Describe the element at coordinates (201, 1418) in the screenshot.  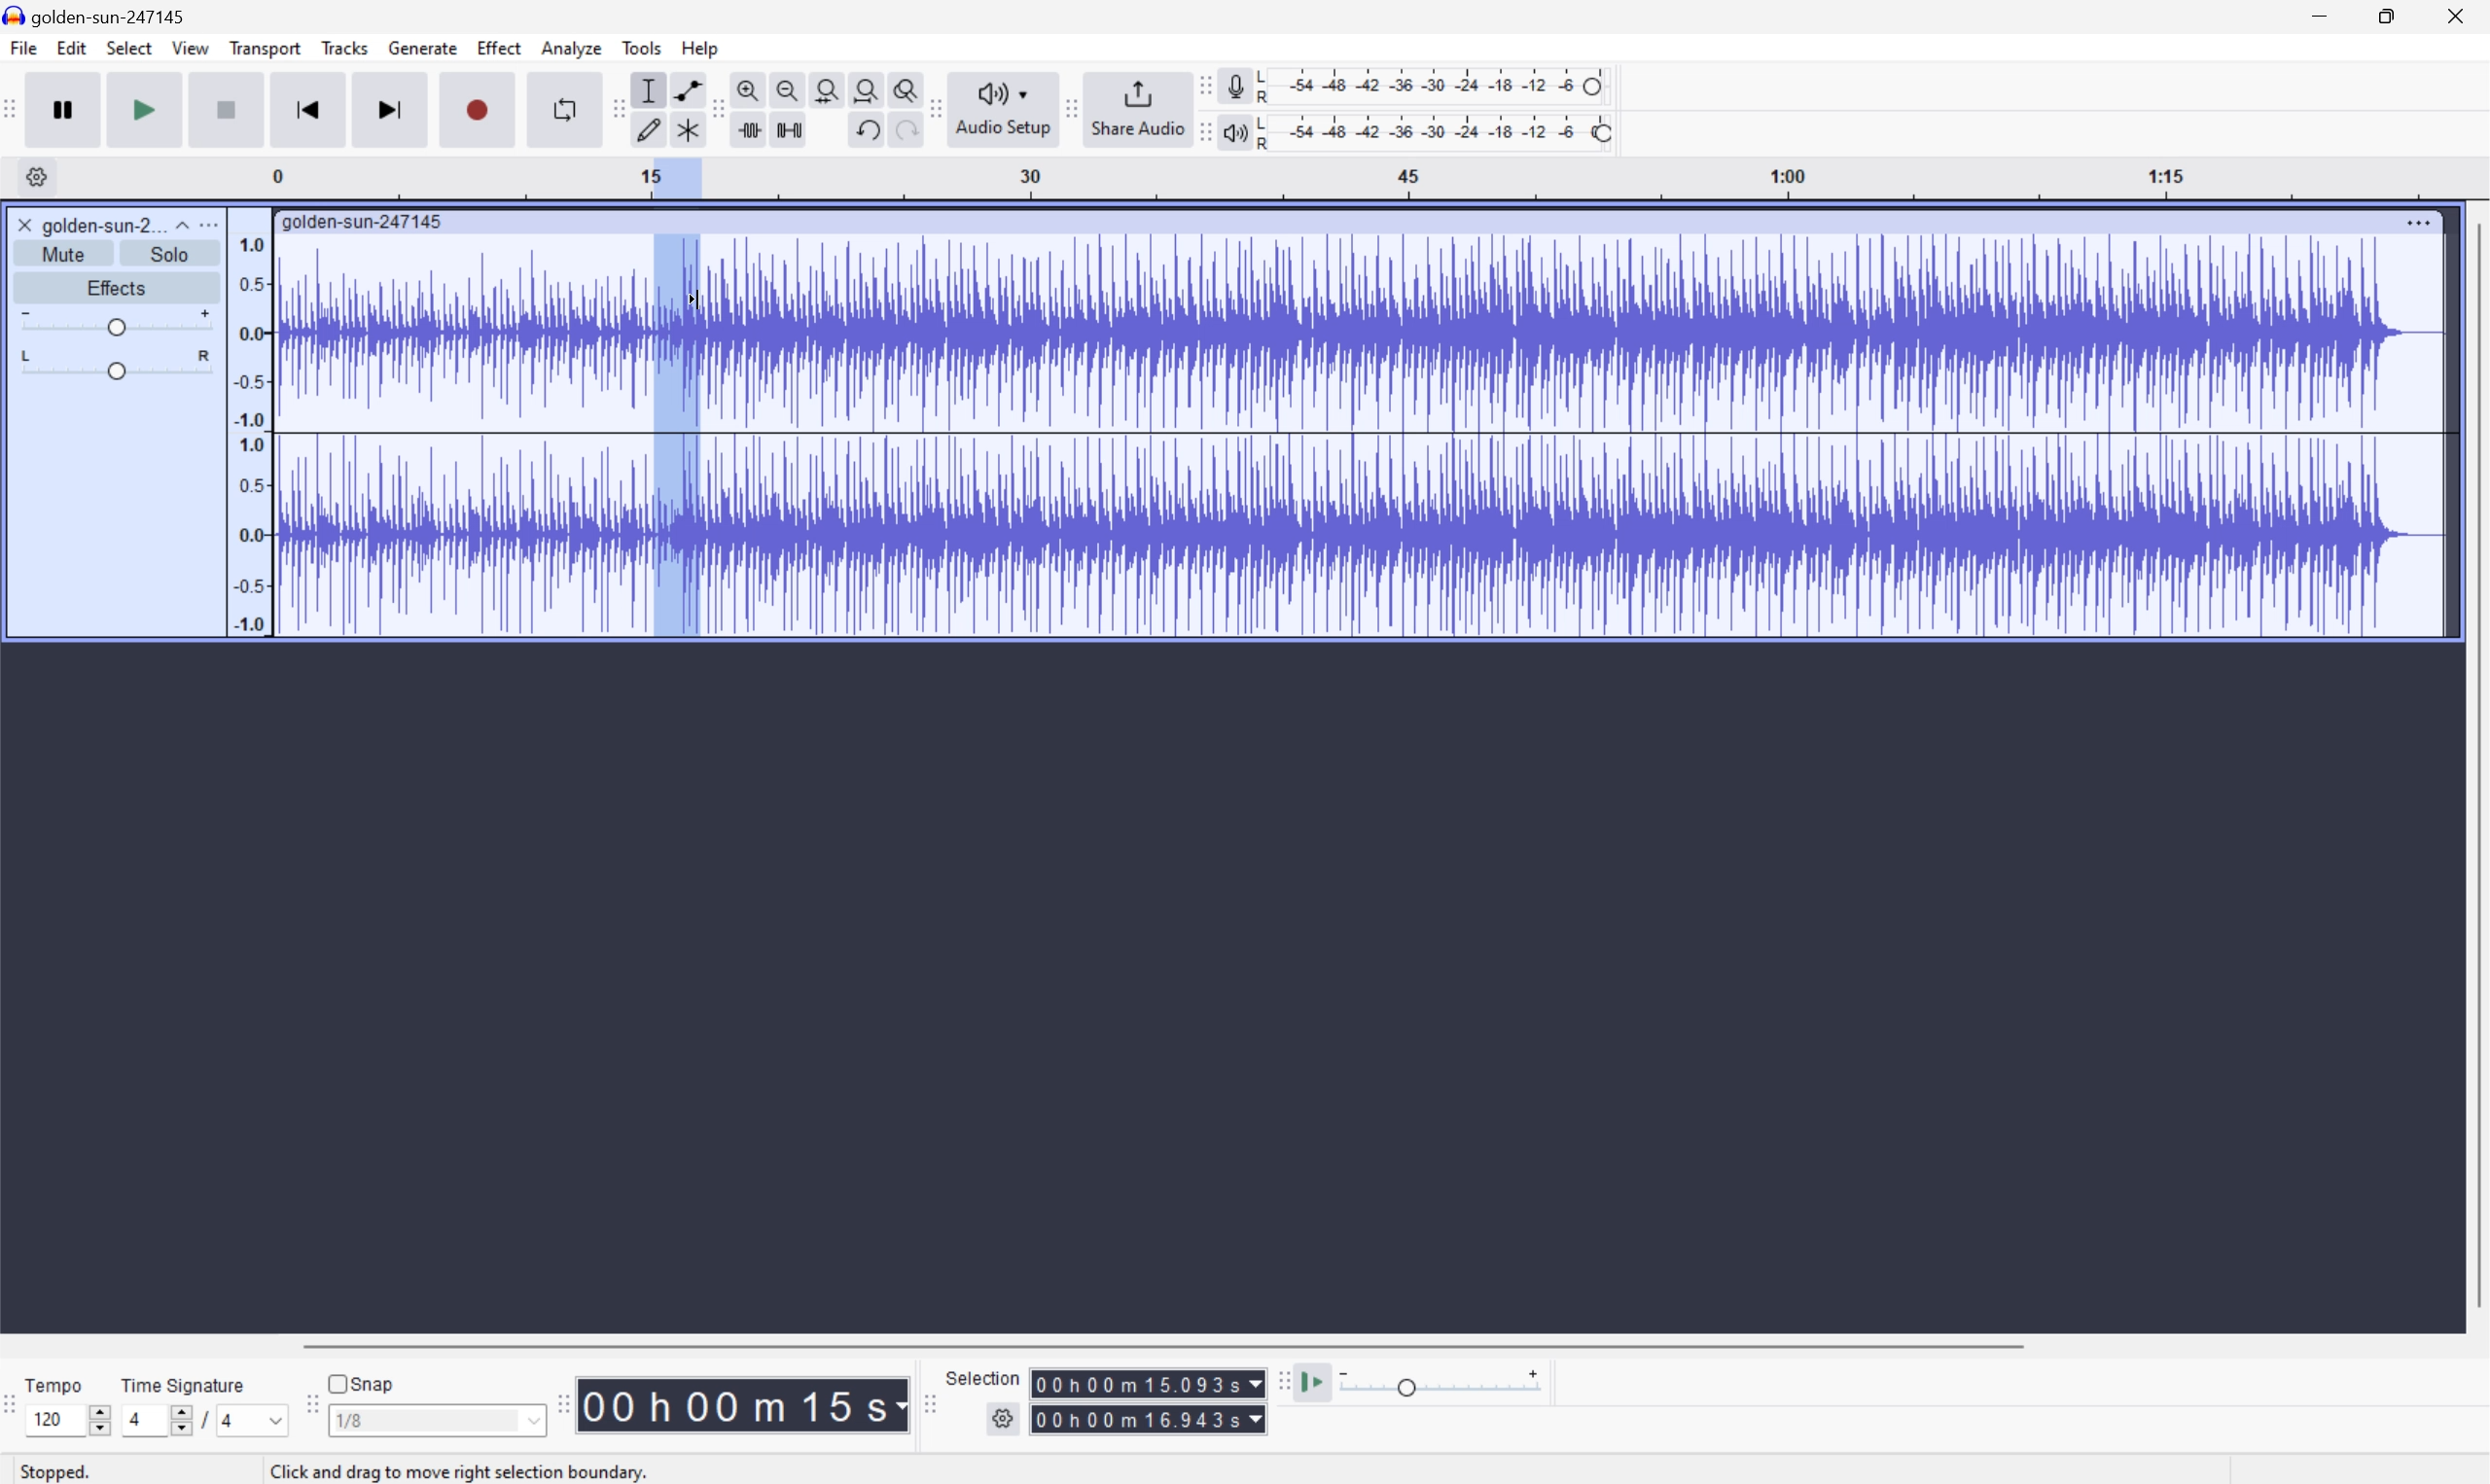
I see `/` at that location.